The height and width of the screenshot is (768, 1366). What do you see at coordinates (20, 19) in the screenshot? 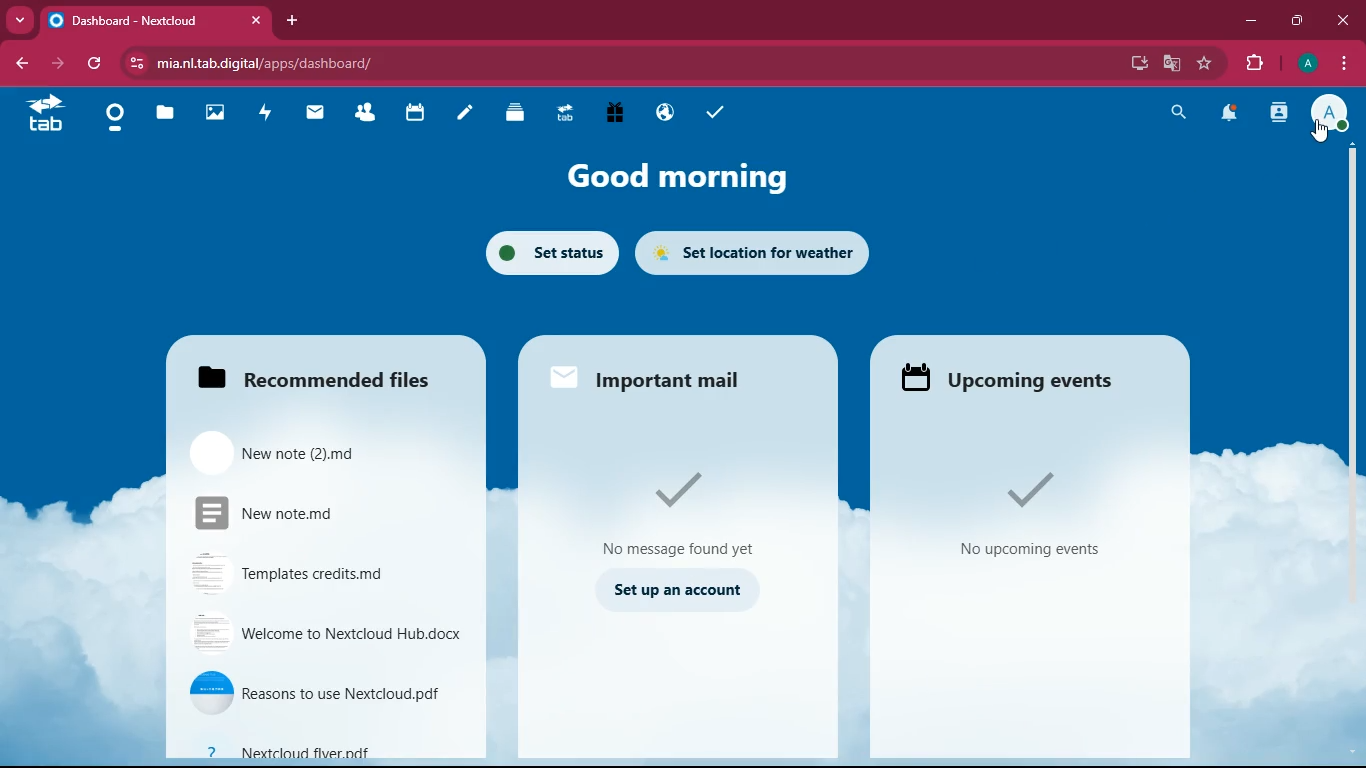
I see `more` at bounding box center [20, 19].